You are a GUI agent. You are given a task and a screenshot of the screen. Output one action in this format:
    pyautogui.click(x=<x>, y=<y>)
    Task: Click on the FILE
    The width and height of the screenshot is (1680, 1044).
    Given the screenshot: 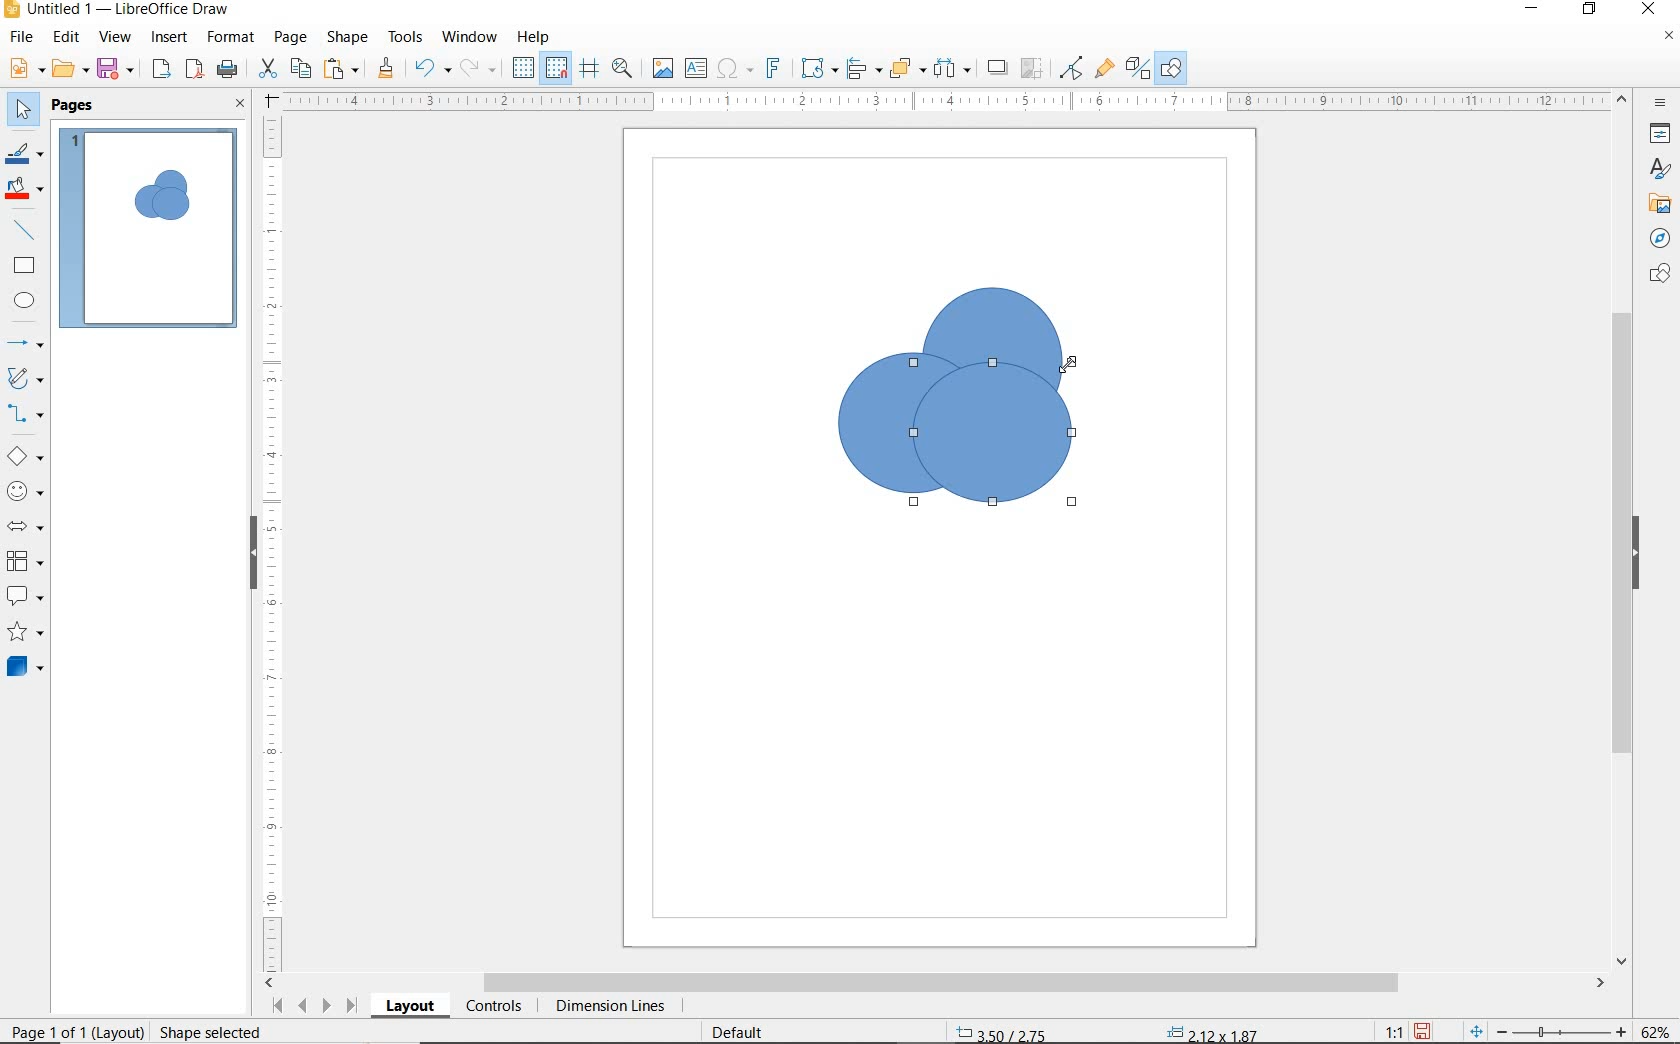 What is the action you would take?
    pyautogui.click(x=23, y=40)
    